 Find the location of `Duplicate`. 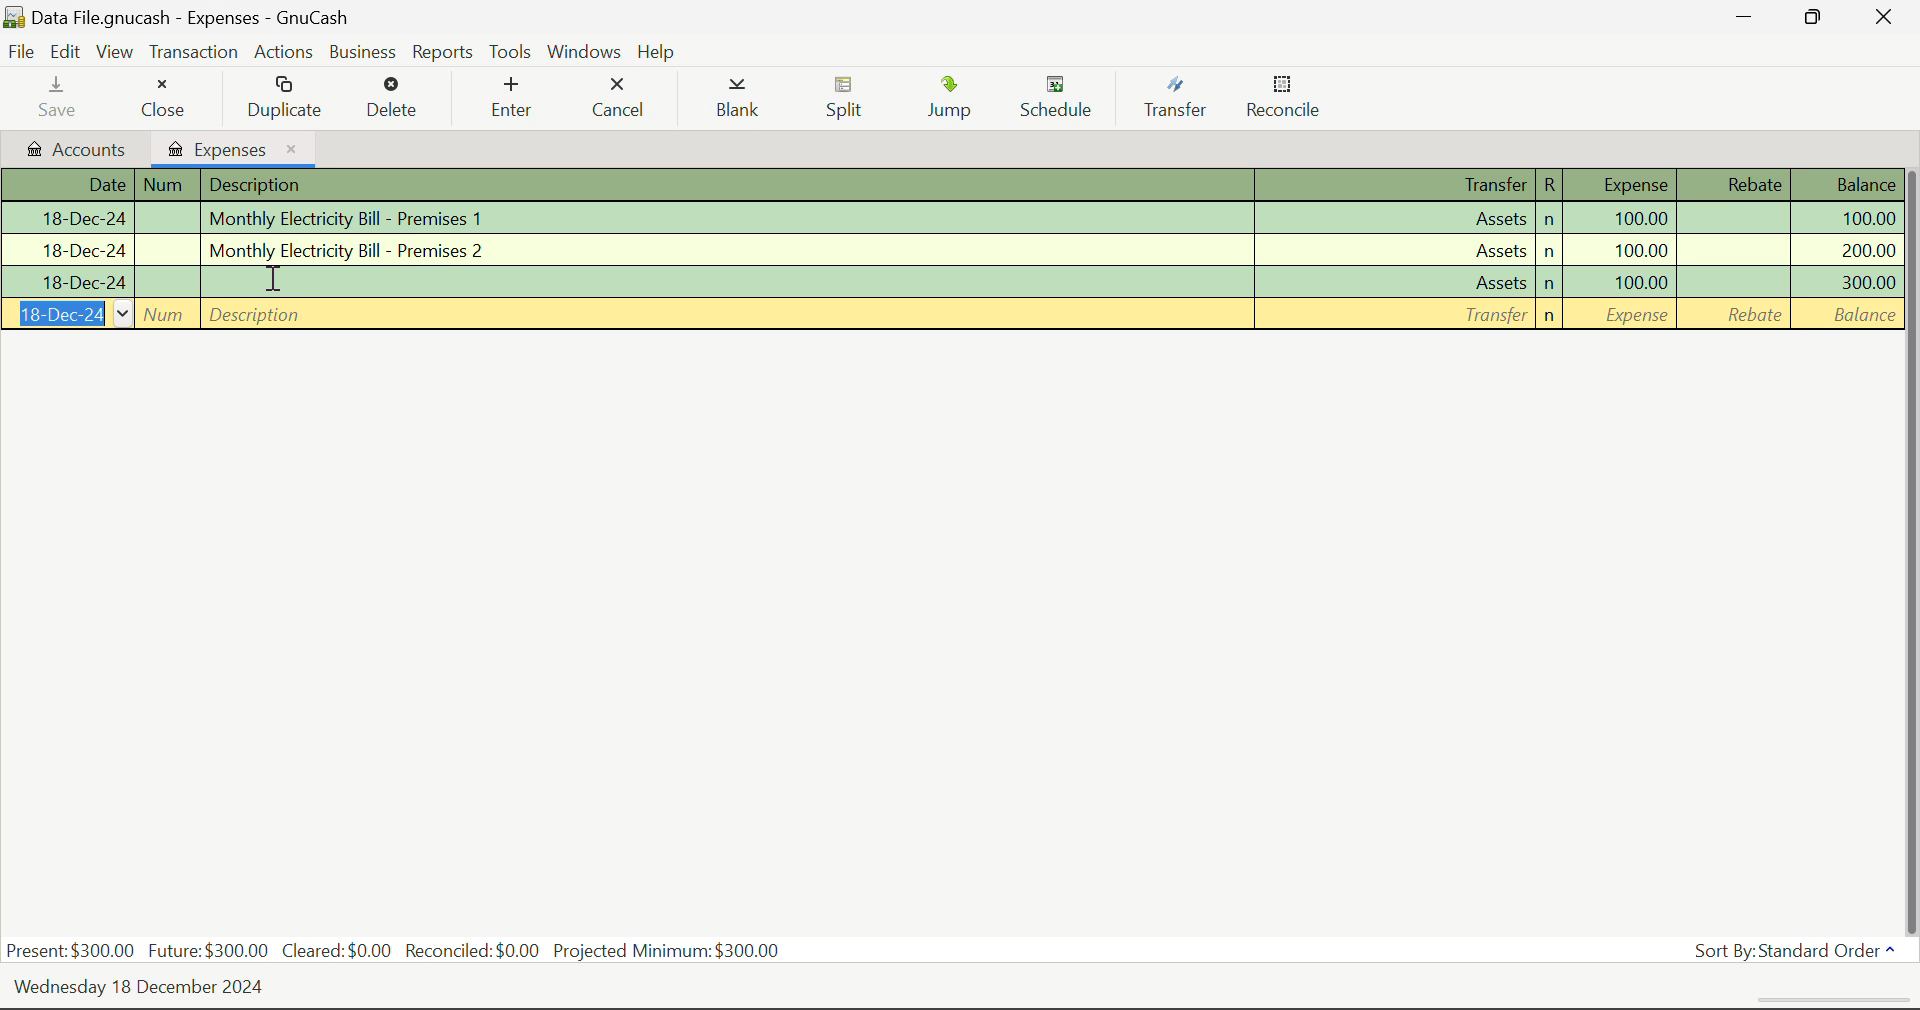

Duplicate is located at coordinates (286, 99).